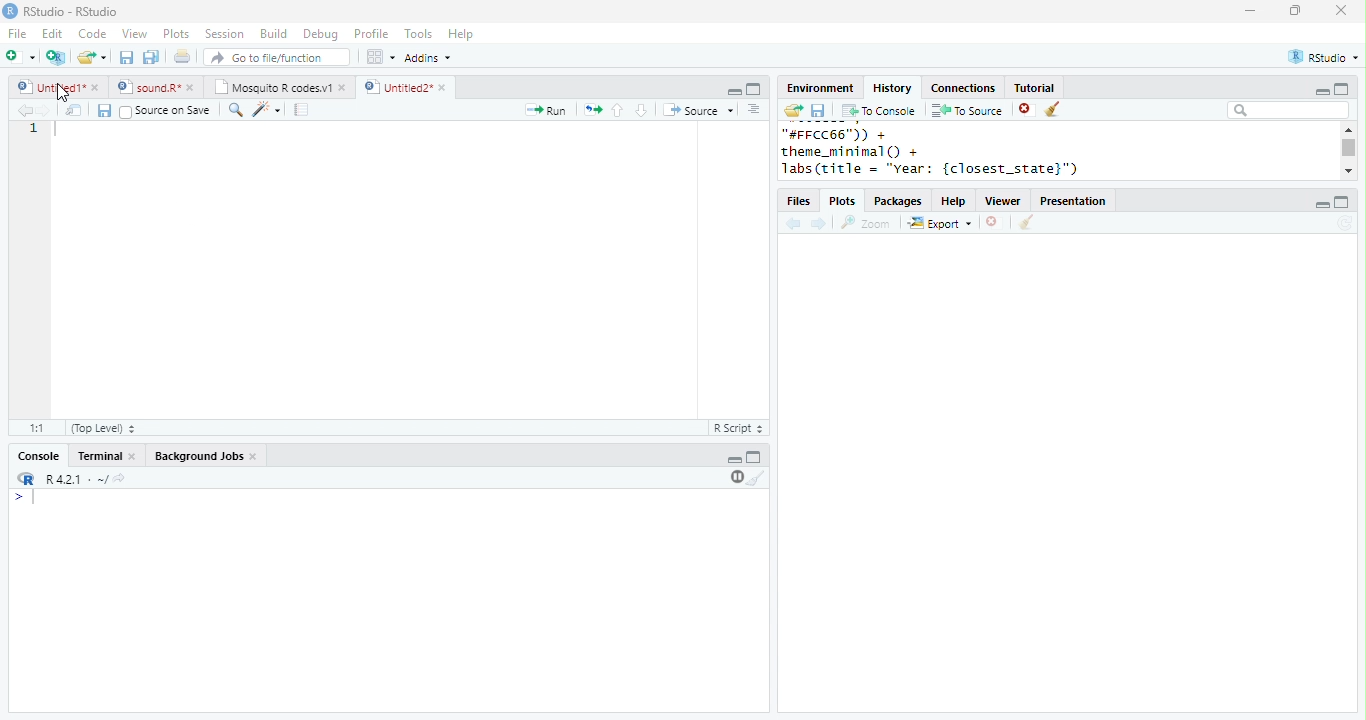 The height and width of the screenshot is (720, 1366). Describe the element at coordinates (26, 497) in the screenshot. I see `start typing` at that location.